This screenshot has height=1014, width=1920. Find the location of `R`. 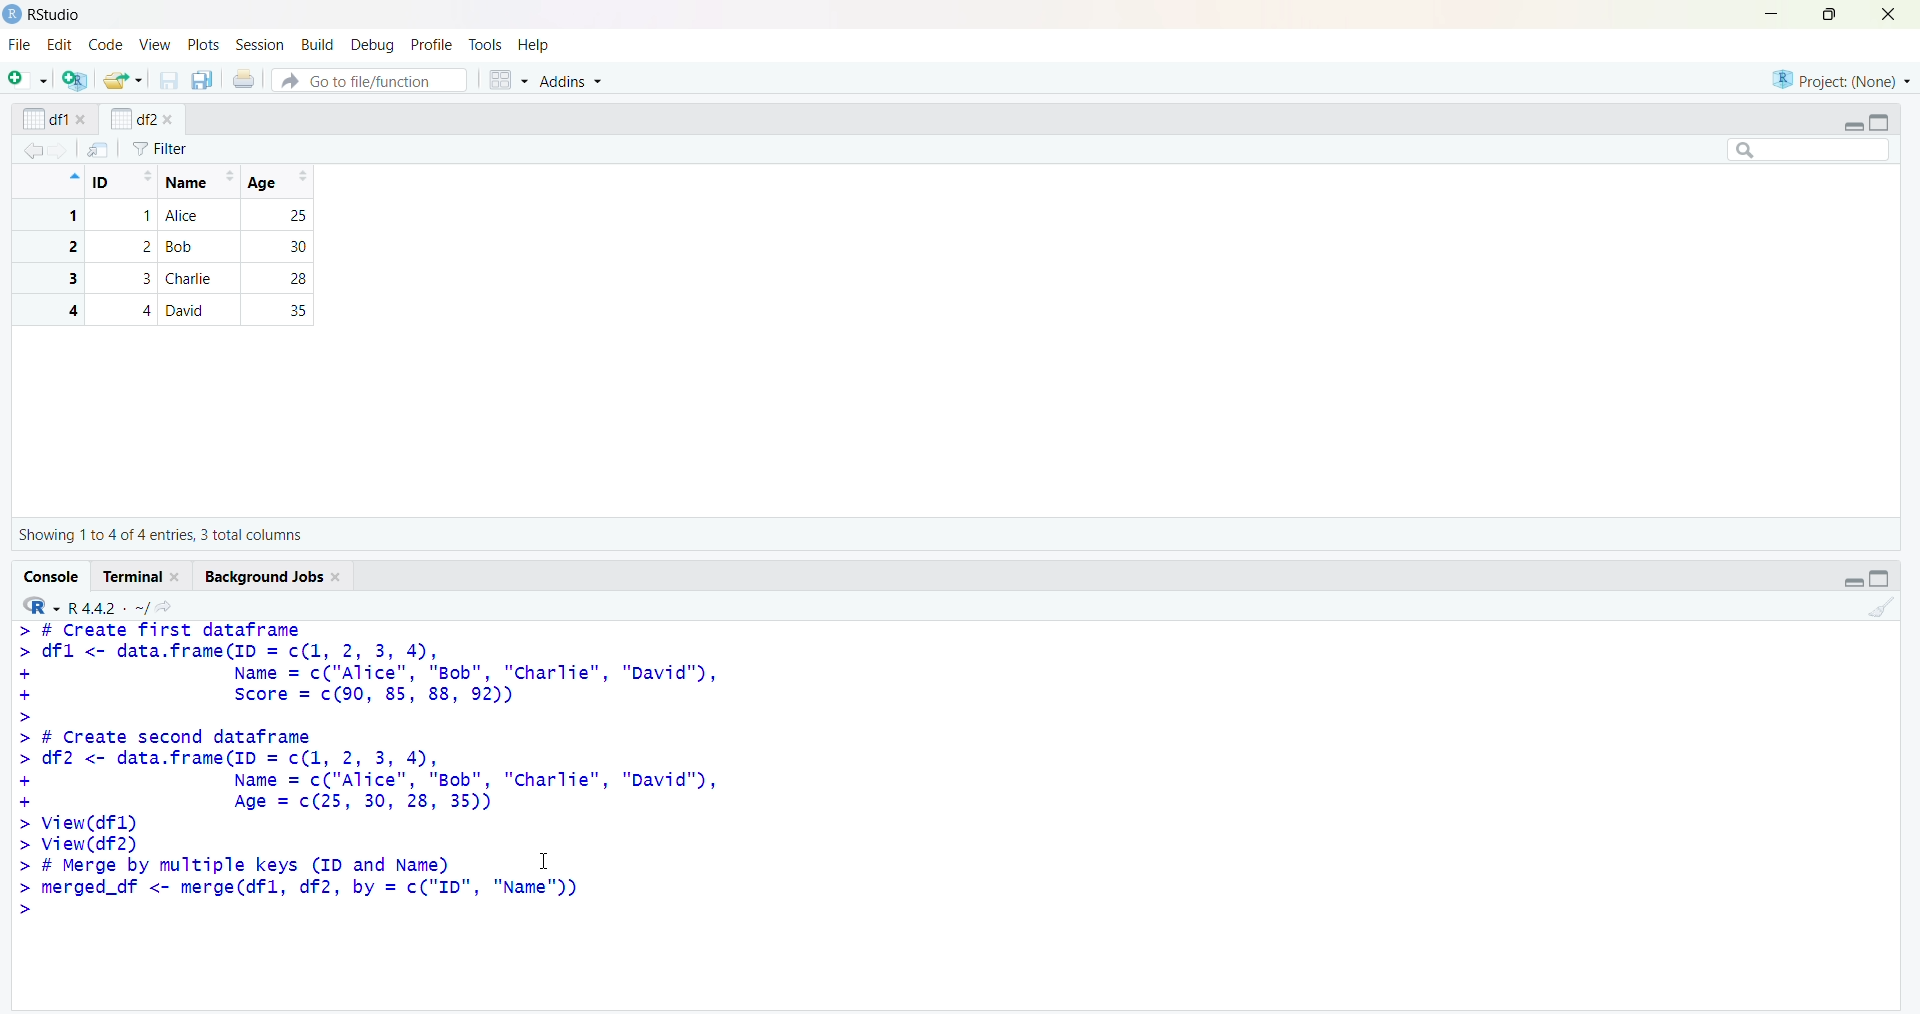

R is located at coordinates (41, 606).